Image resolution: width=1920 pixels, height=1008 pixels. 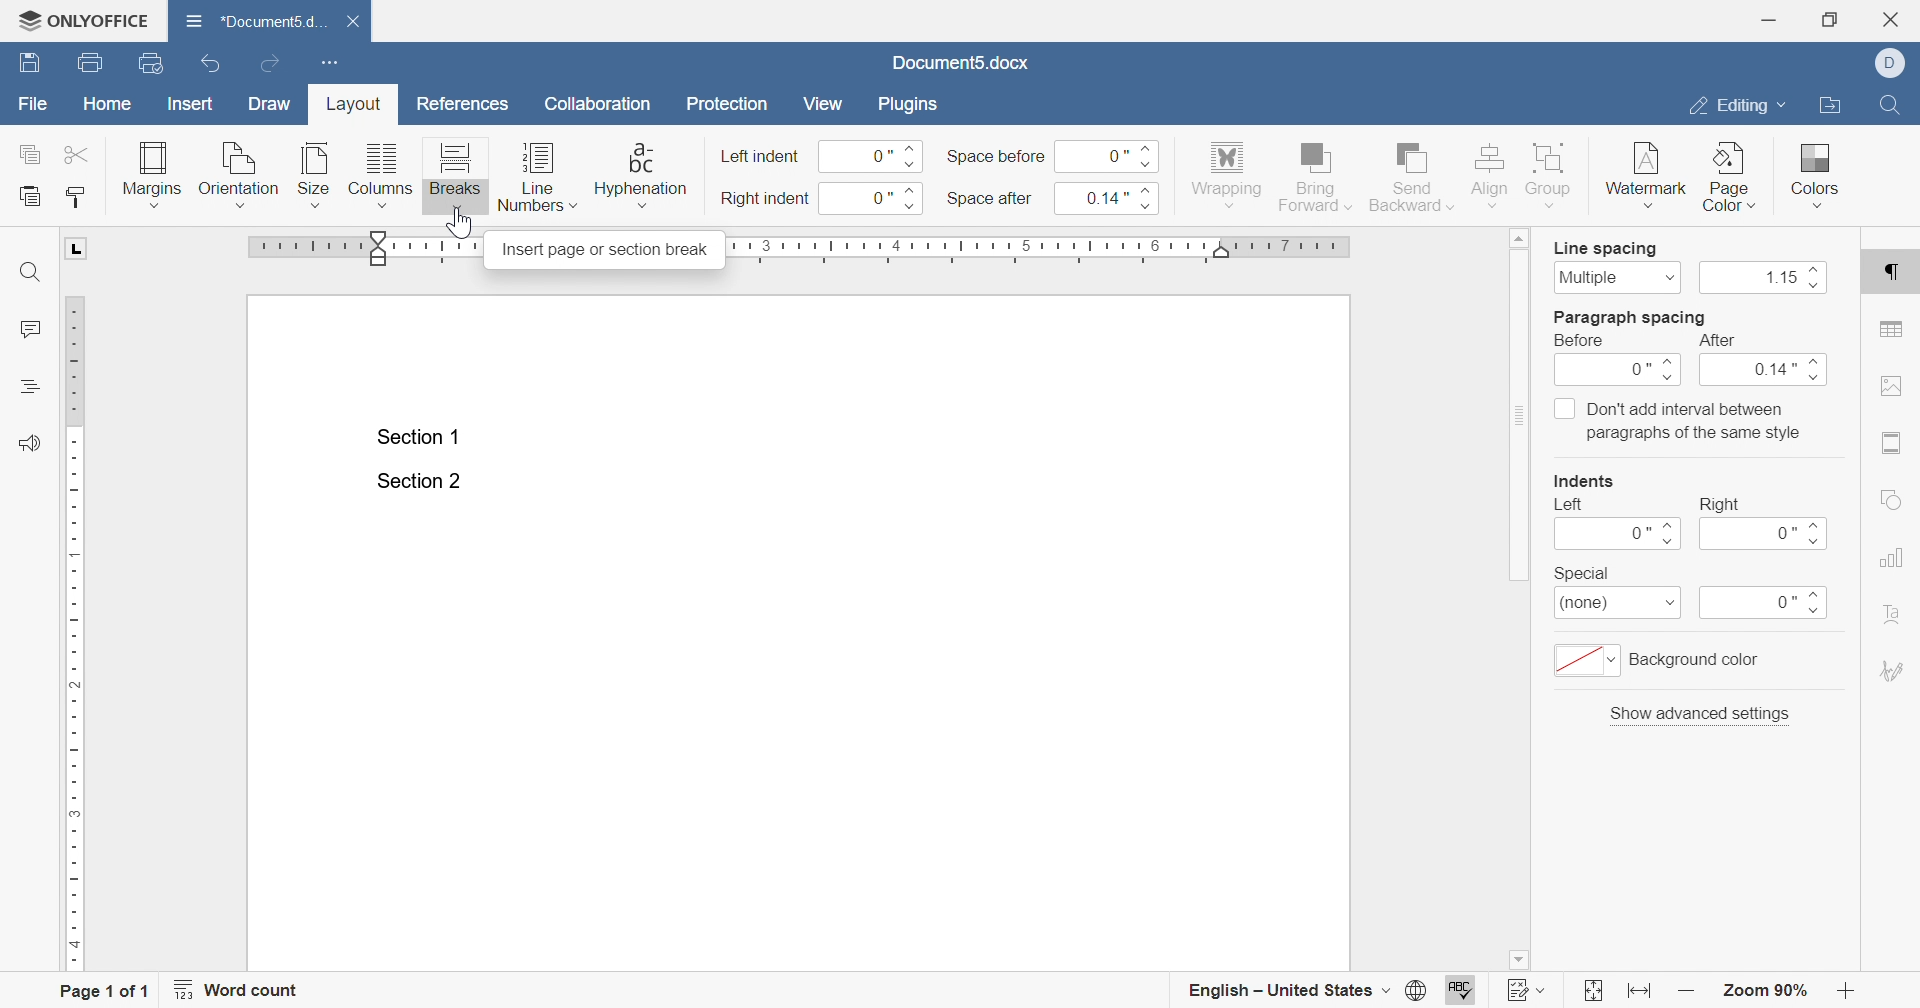 I want to click on hyphenation, so click(x=640, y=173).